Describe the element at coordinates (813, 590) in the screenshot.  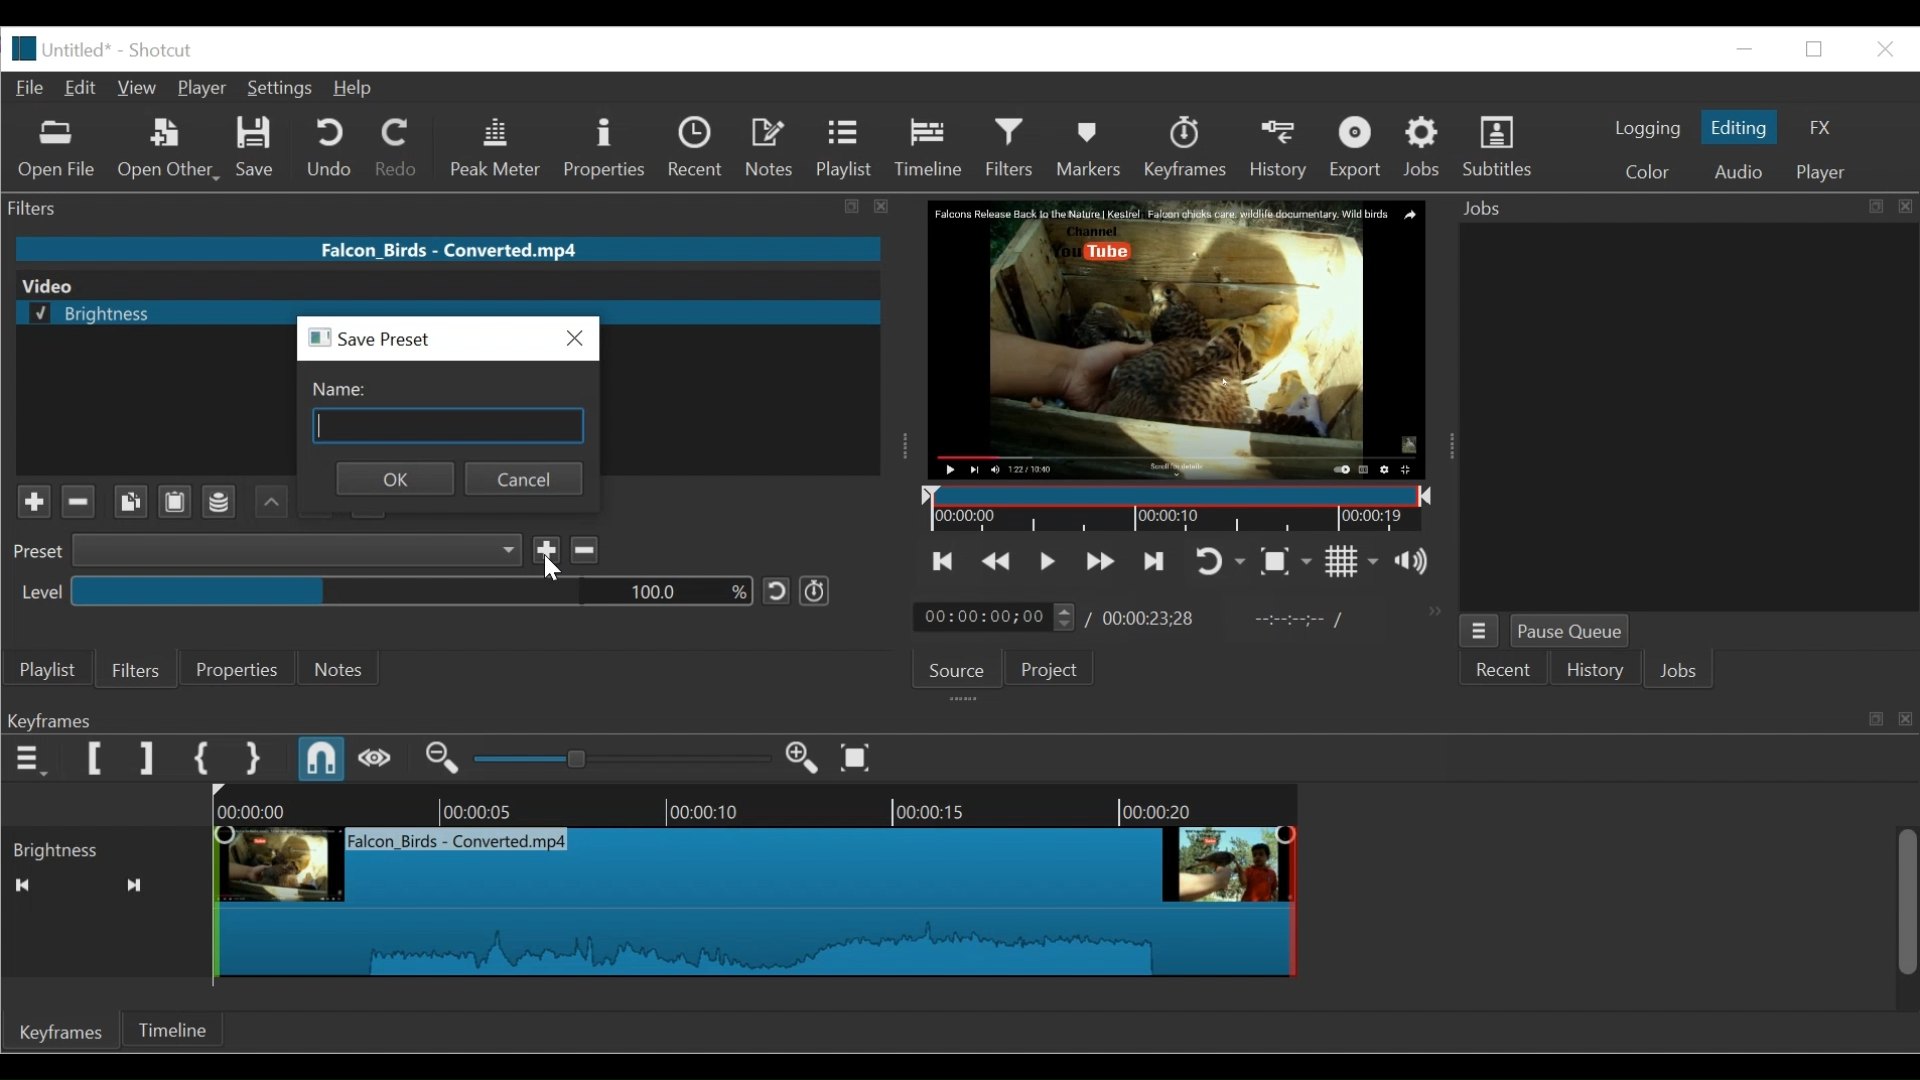
I see `Use keyframe for this parameter` at that location.